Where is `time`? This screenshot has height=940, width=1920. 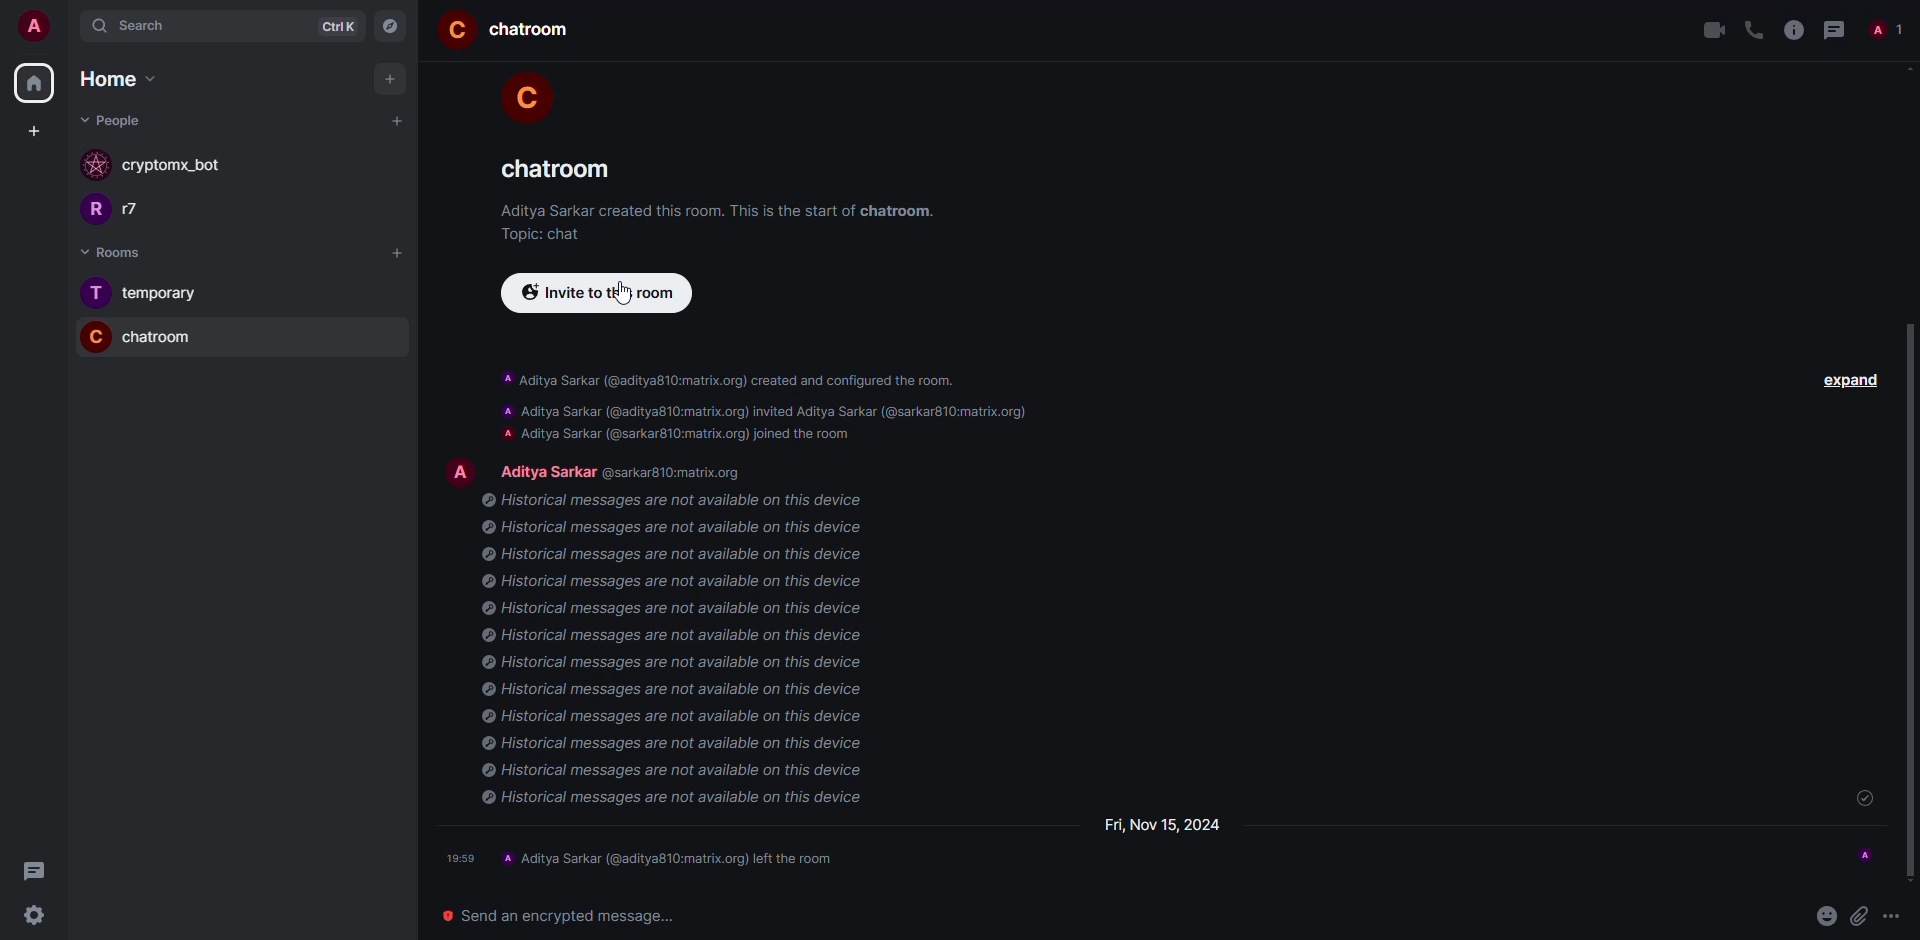
time is located at coordinates (462, 858).